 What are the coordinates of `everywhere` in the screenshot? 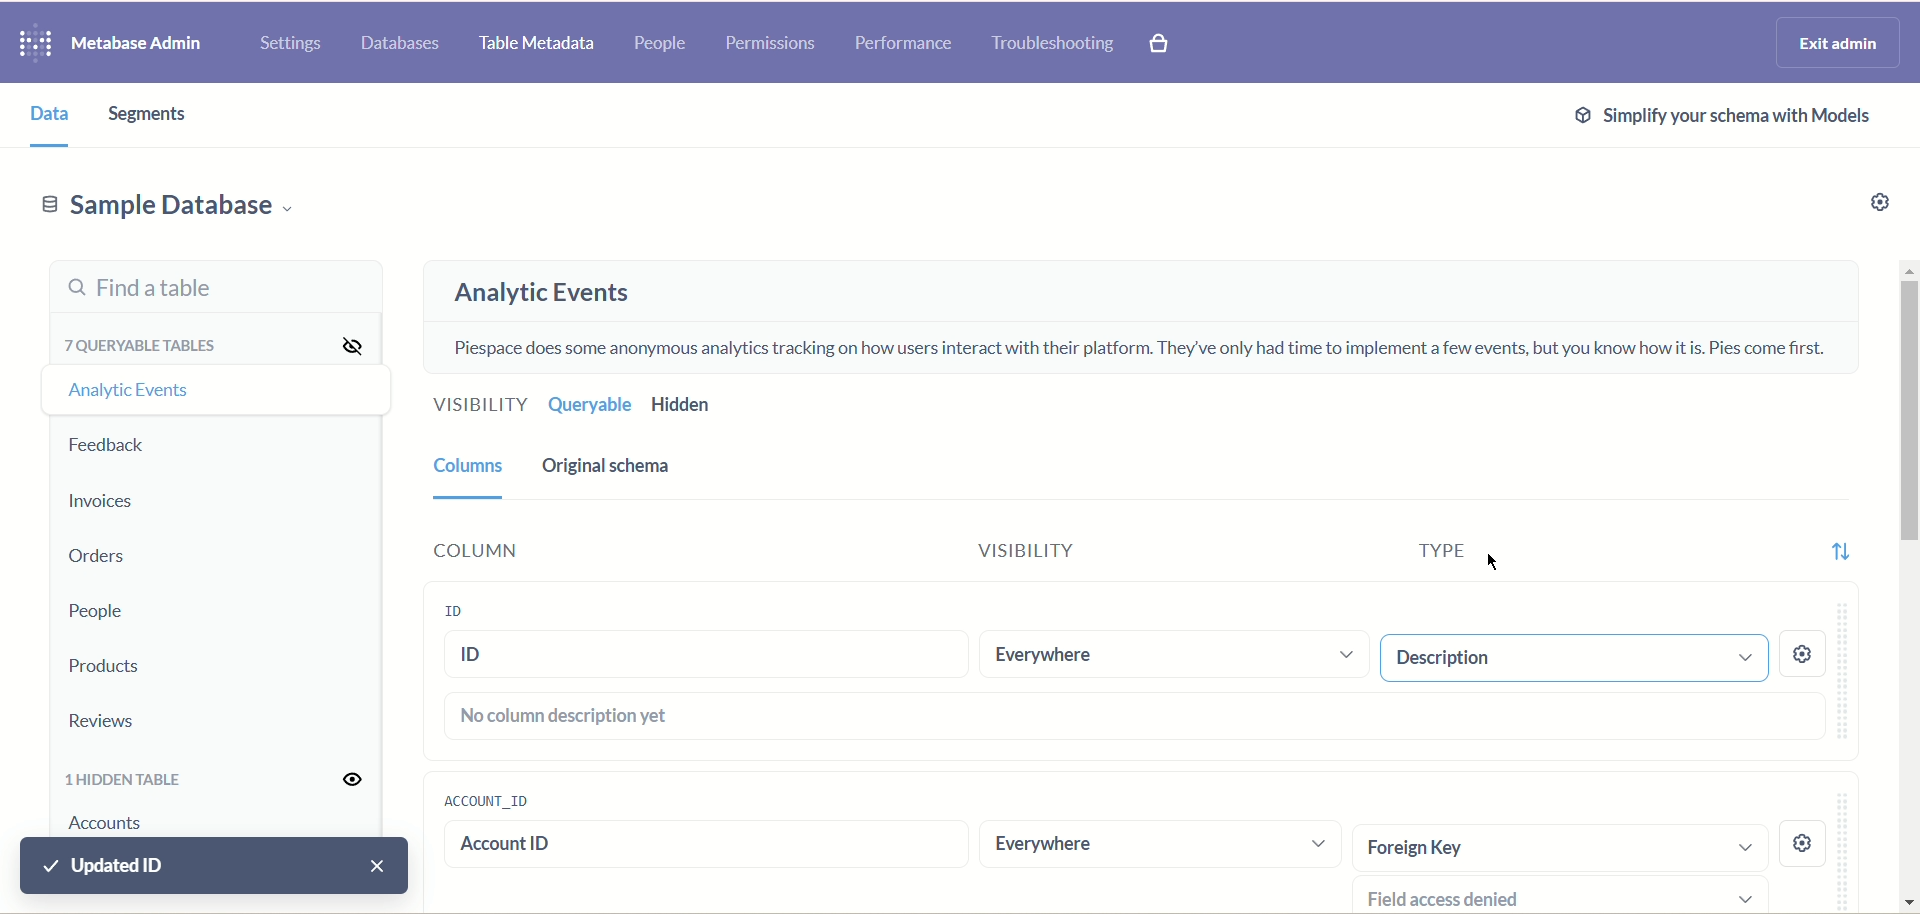 It's located at (1161, 849).